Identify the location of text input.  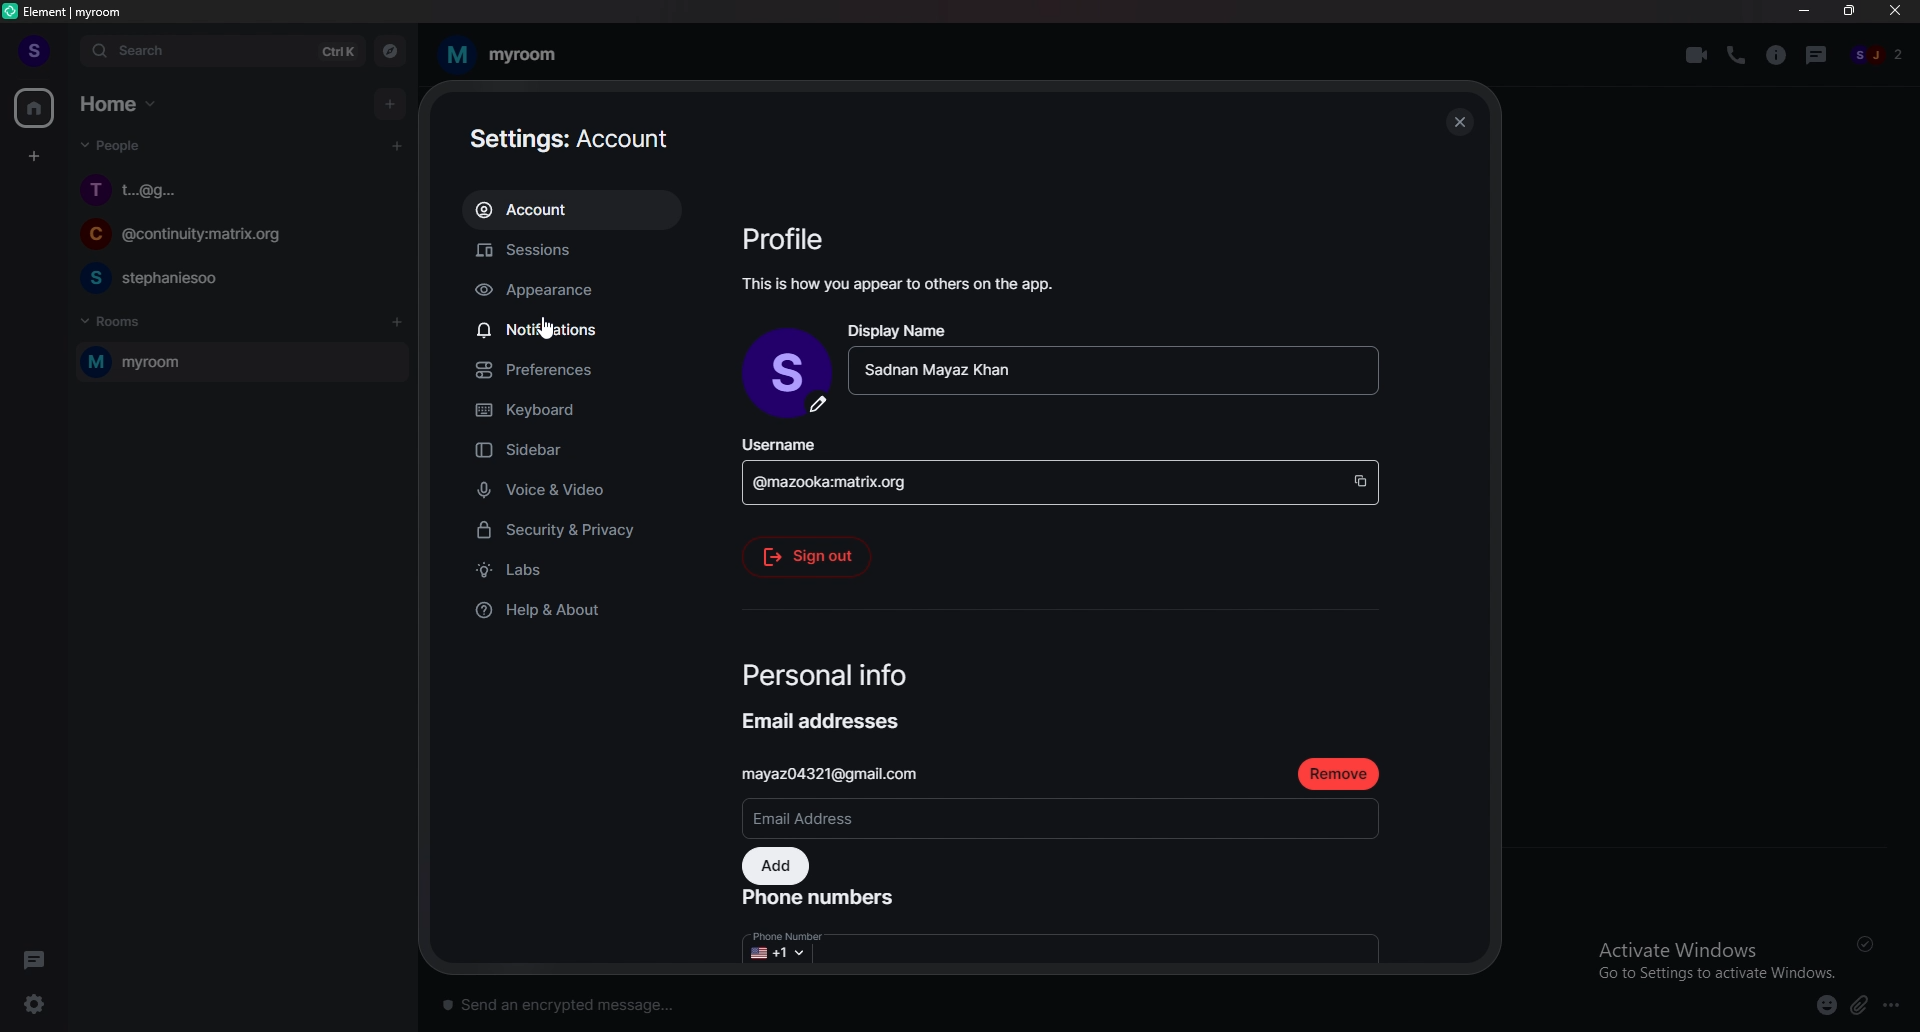
(996, 1001).